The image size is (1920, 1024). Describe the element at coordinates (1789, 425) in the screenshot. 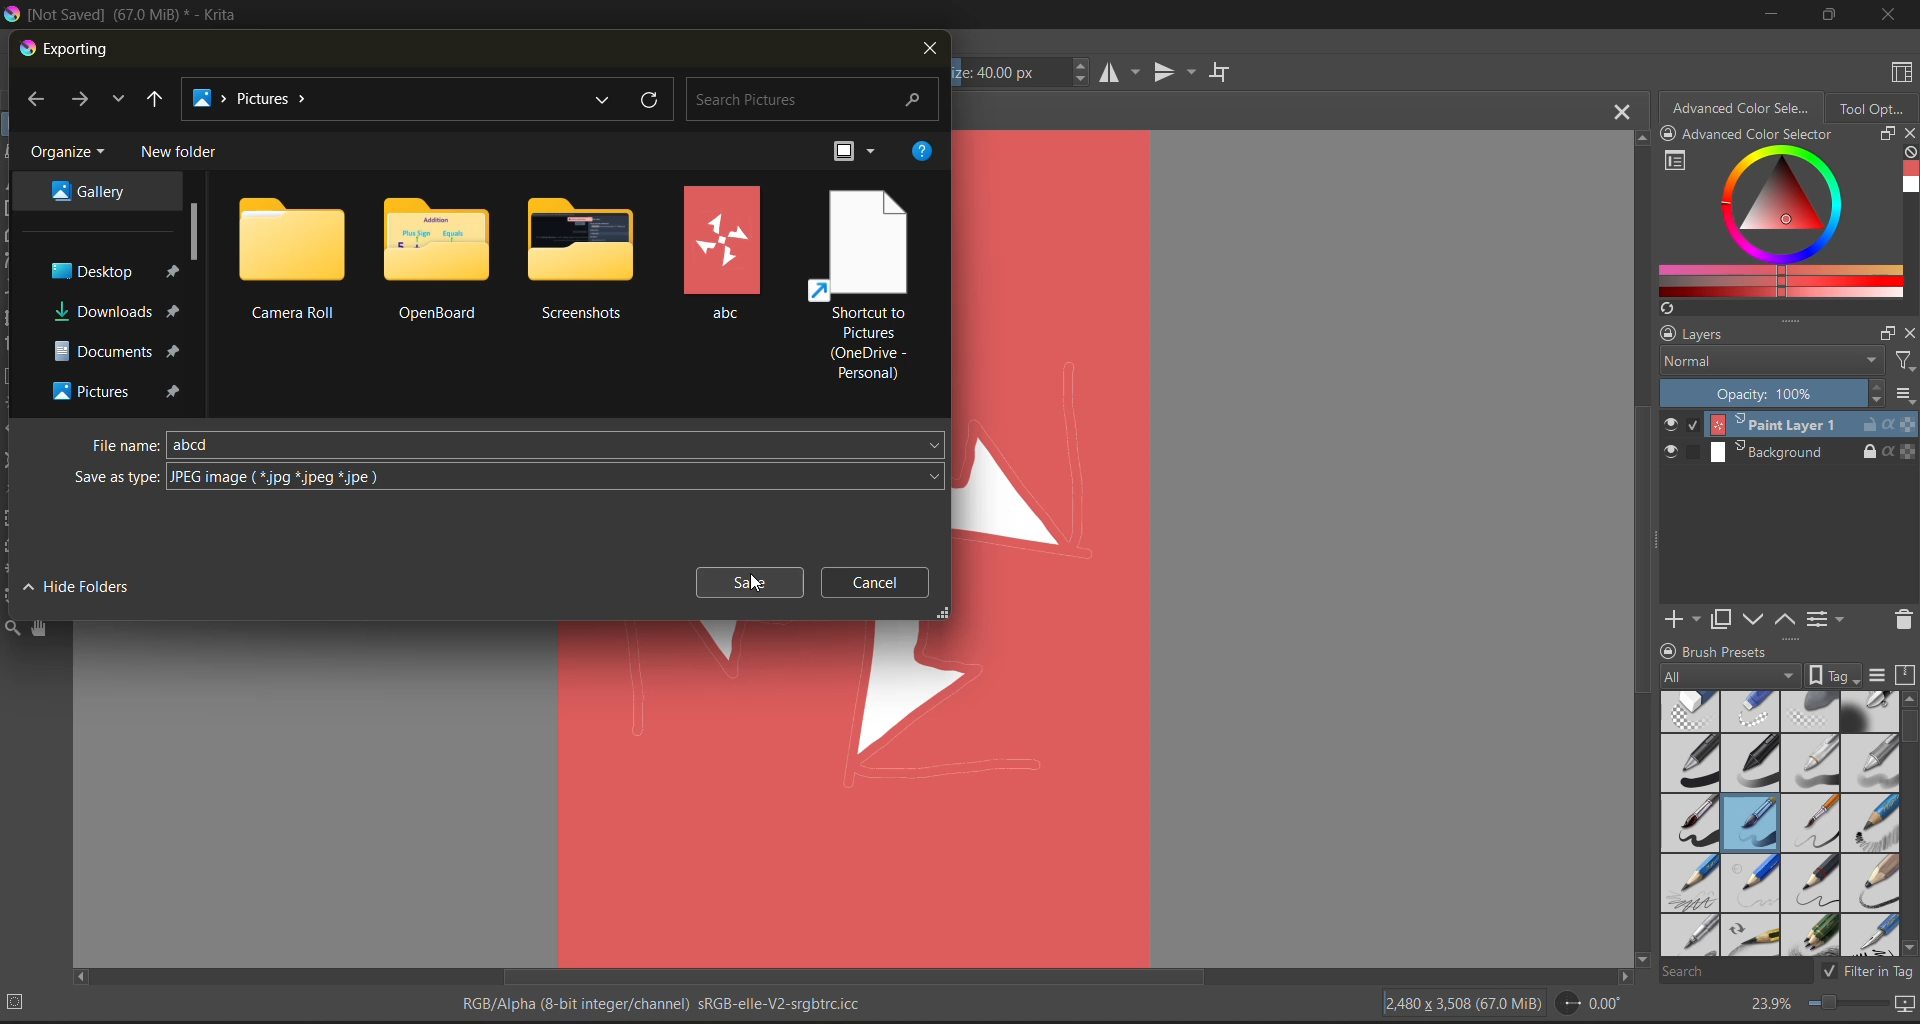

I see `layer` at that location.